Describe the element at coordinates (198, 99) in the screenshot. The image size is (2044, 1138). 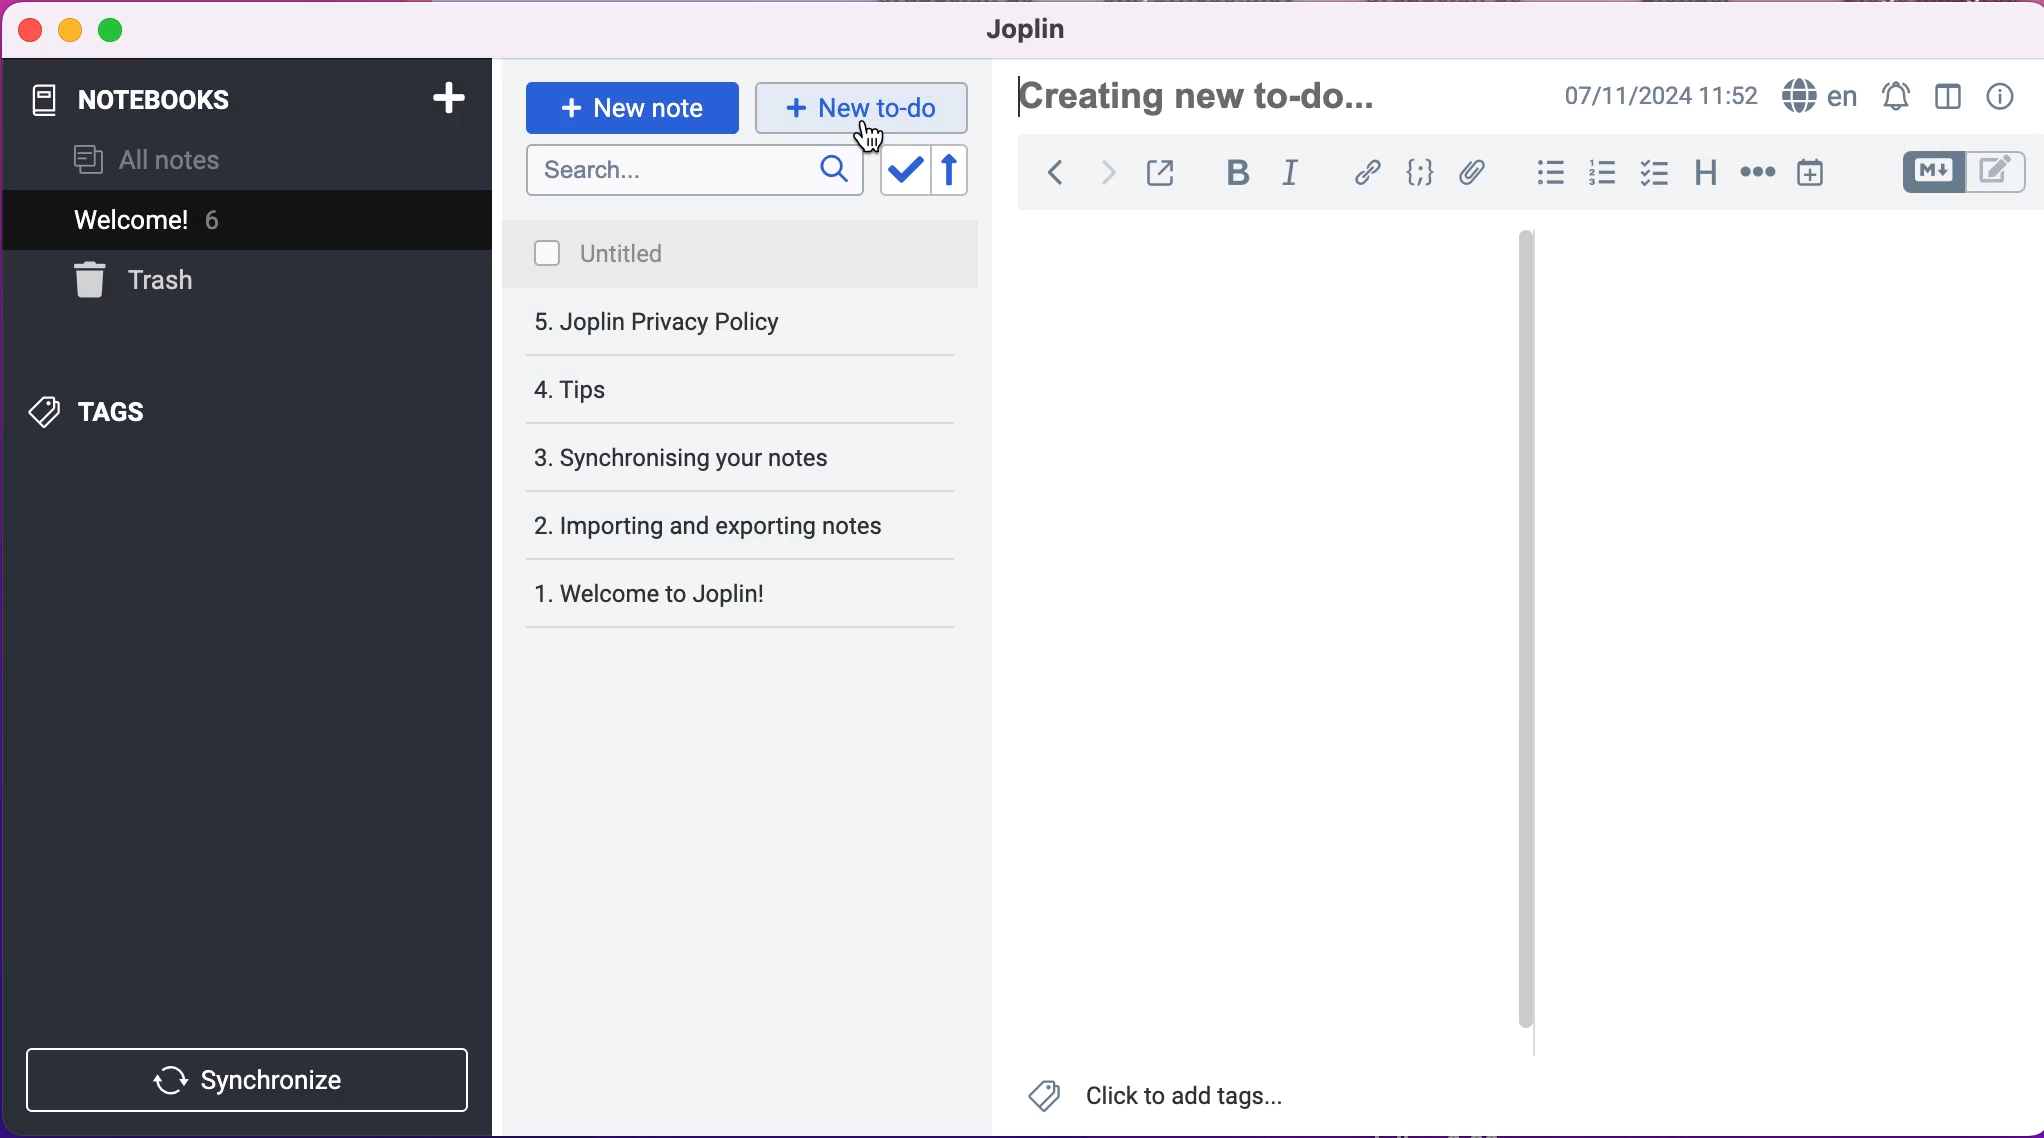
I see `notebooks` at that location.